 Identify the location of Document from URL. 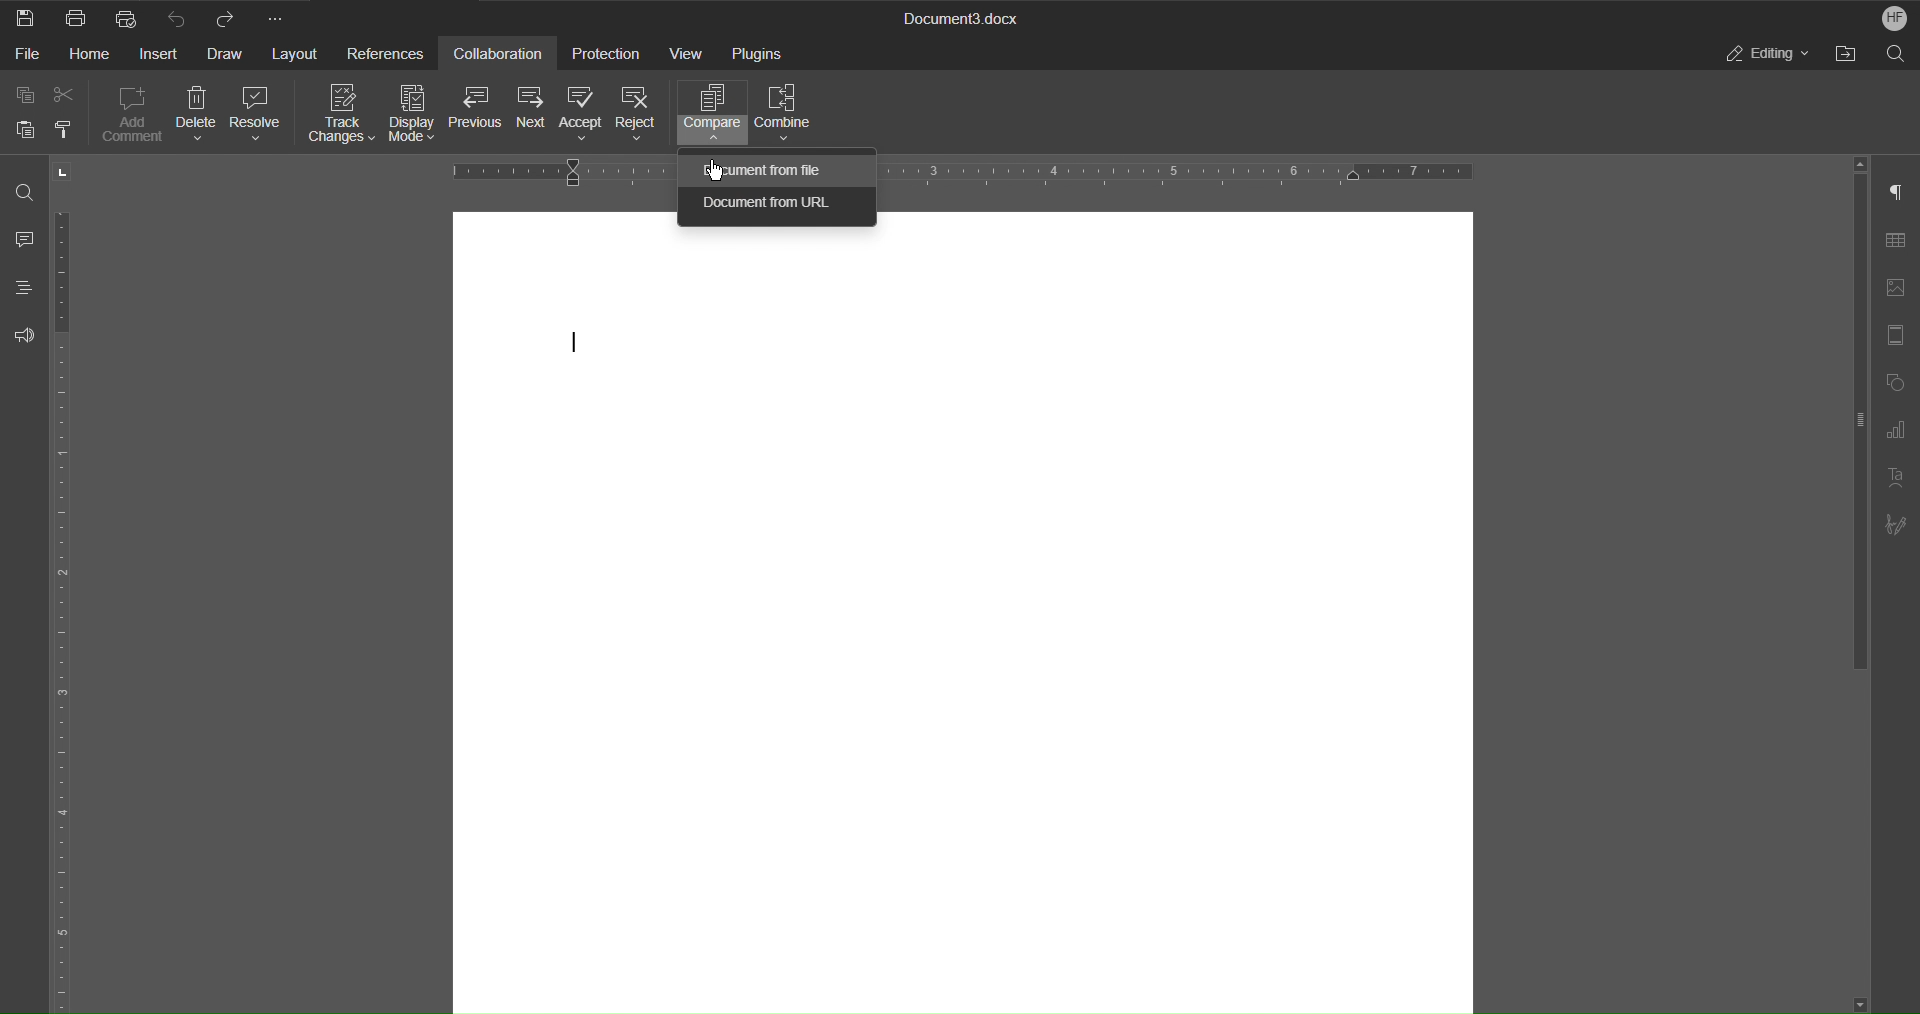
(774, 209).